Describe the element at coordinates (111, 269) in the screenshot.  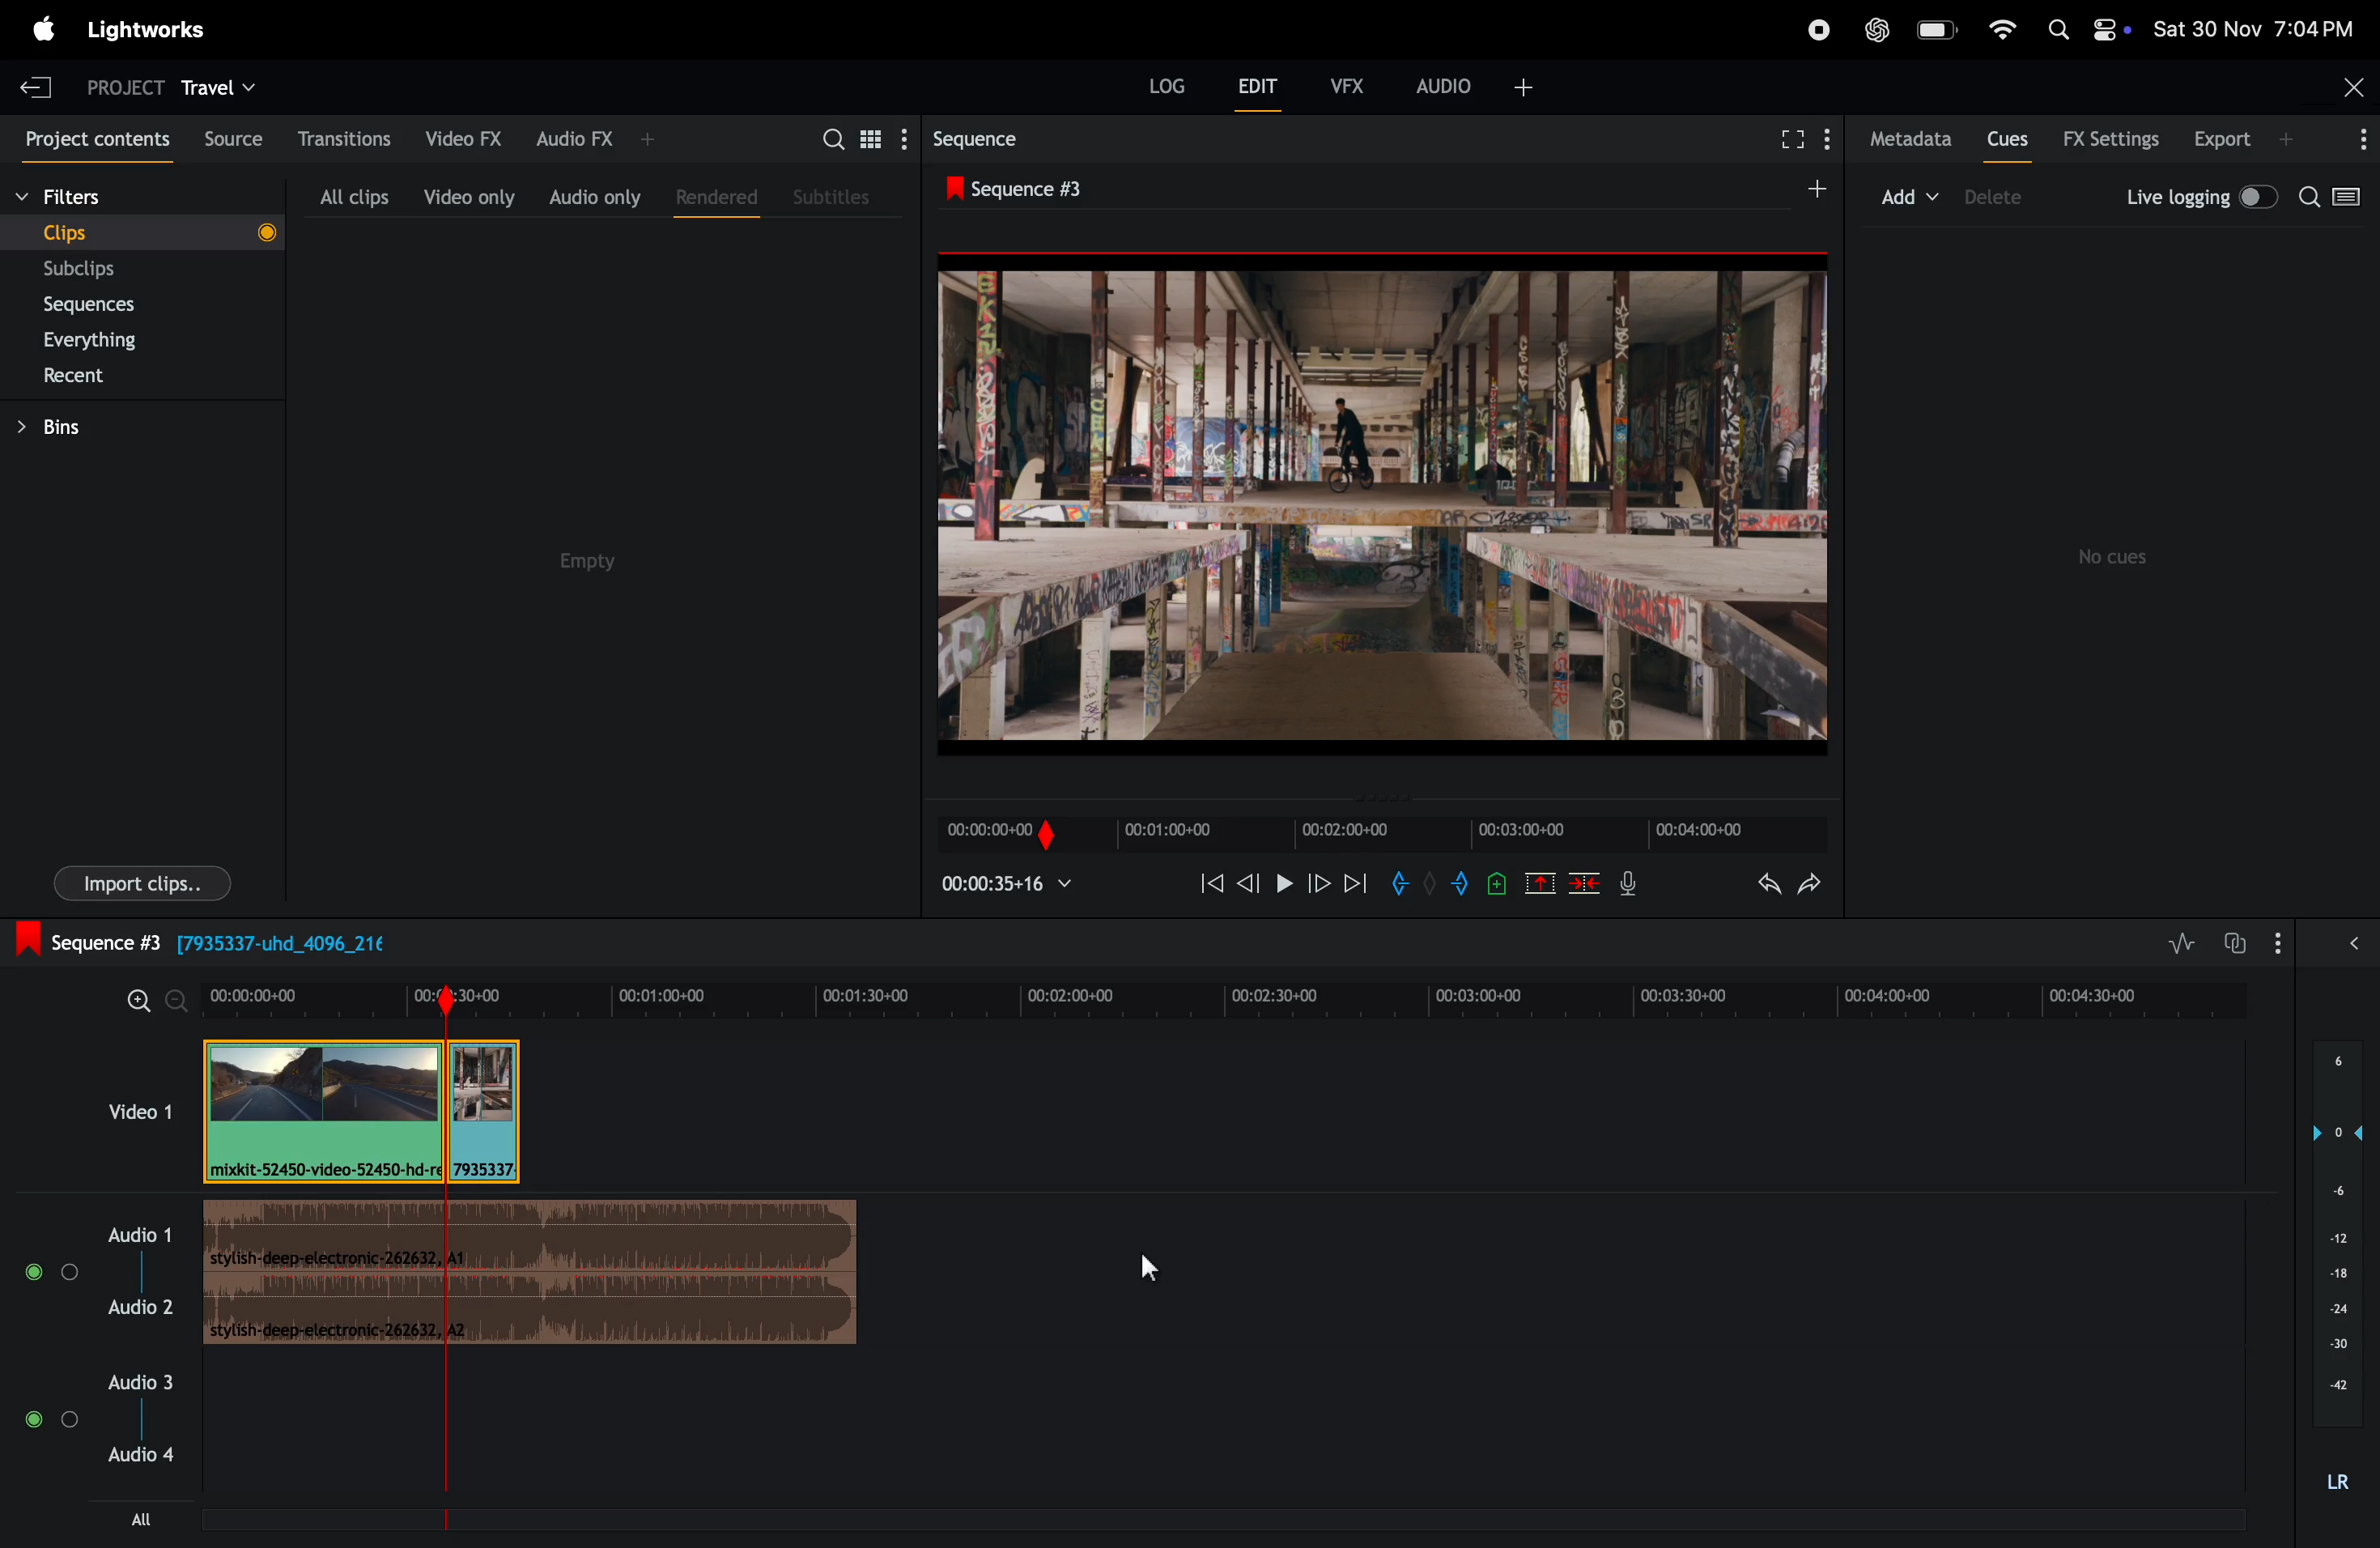
I see `subclips` at that location.